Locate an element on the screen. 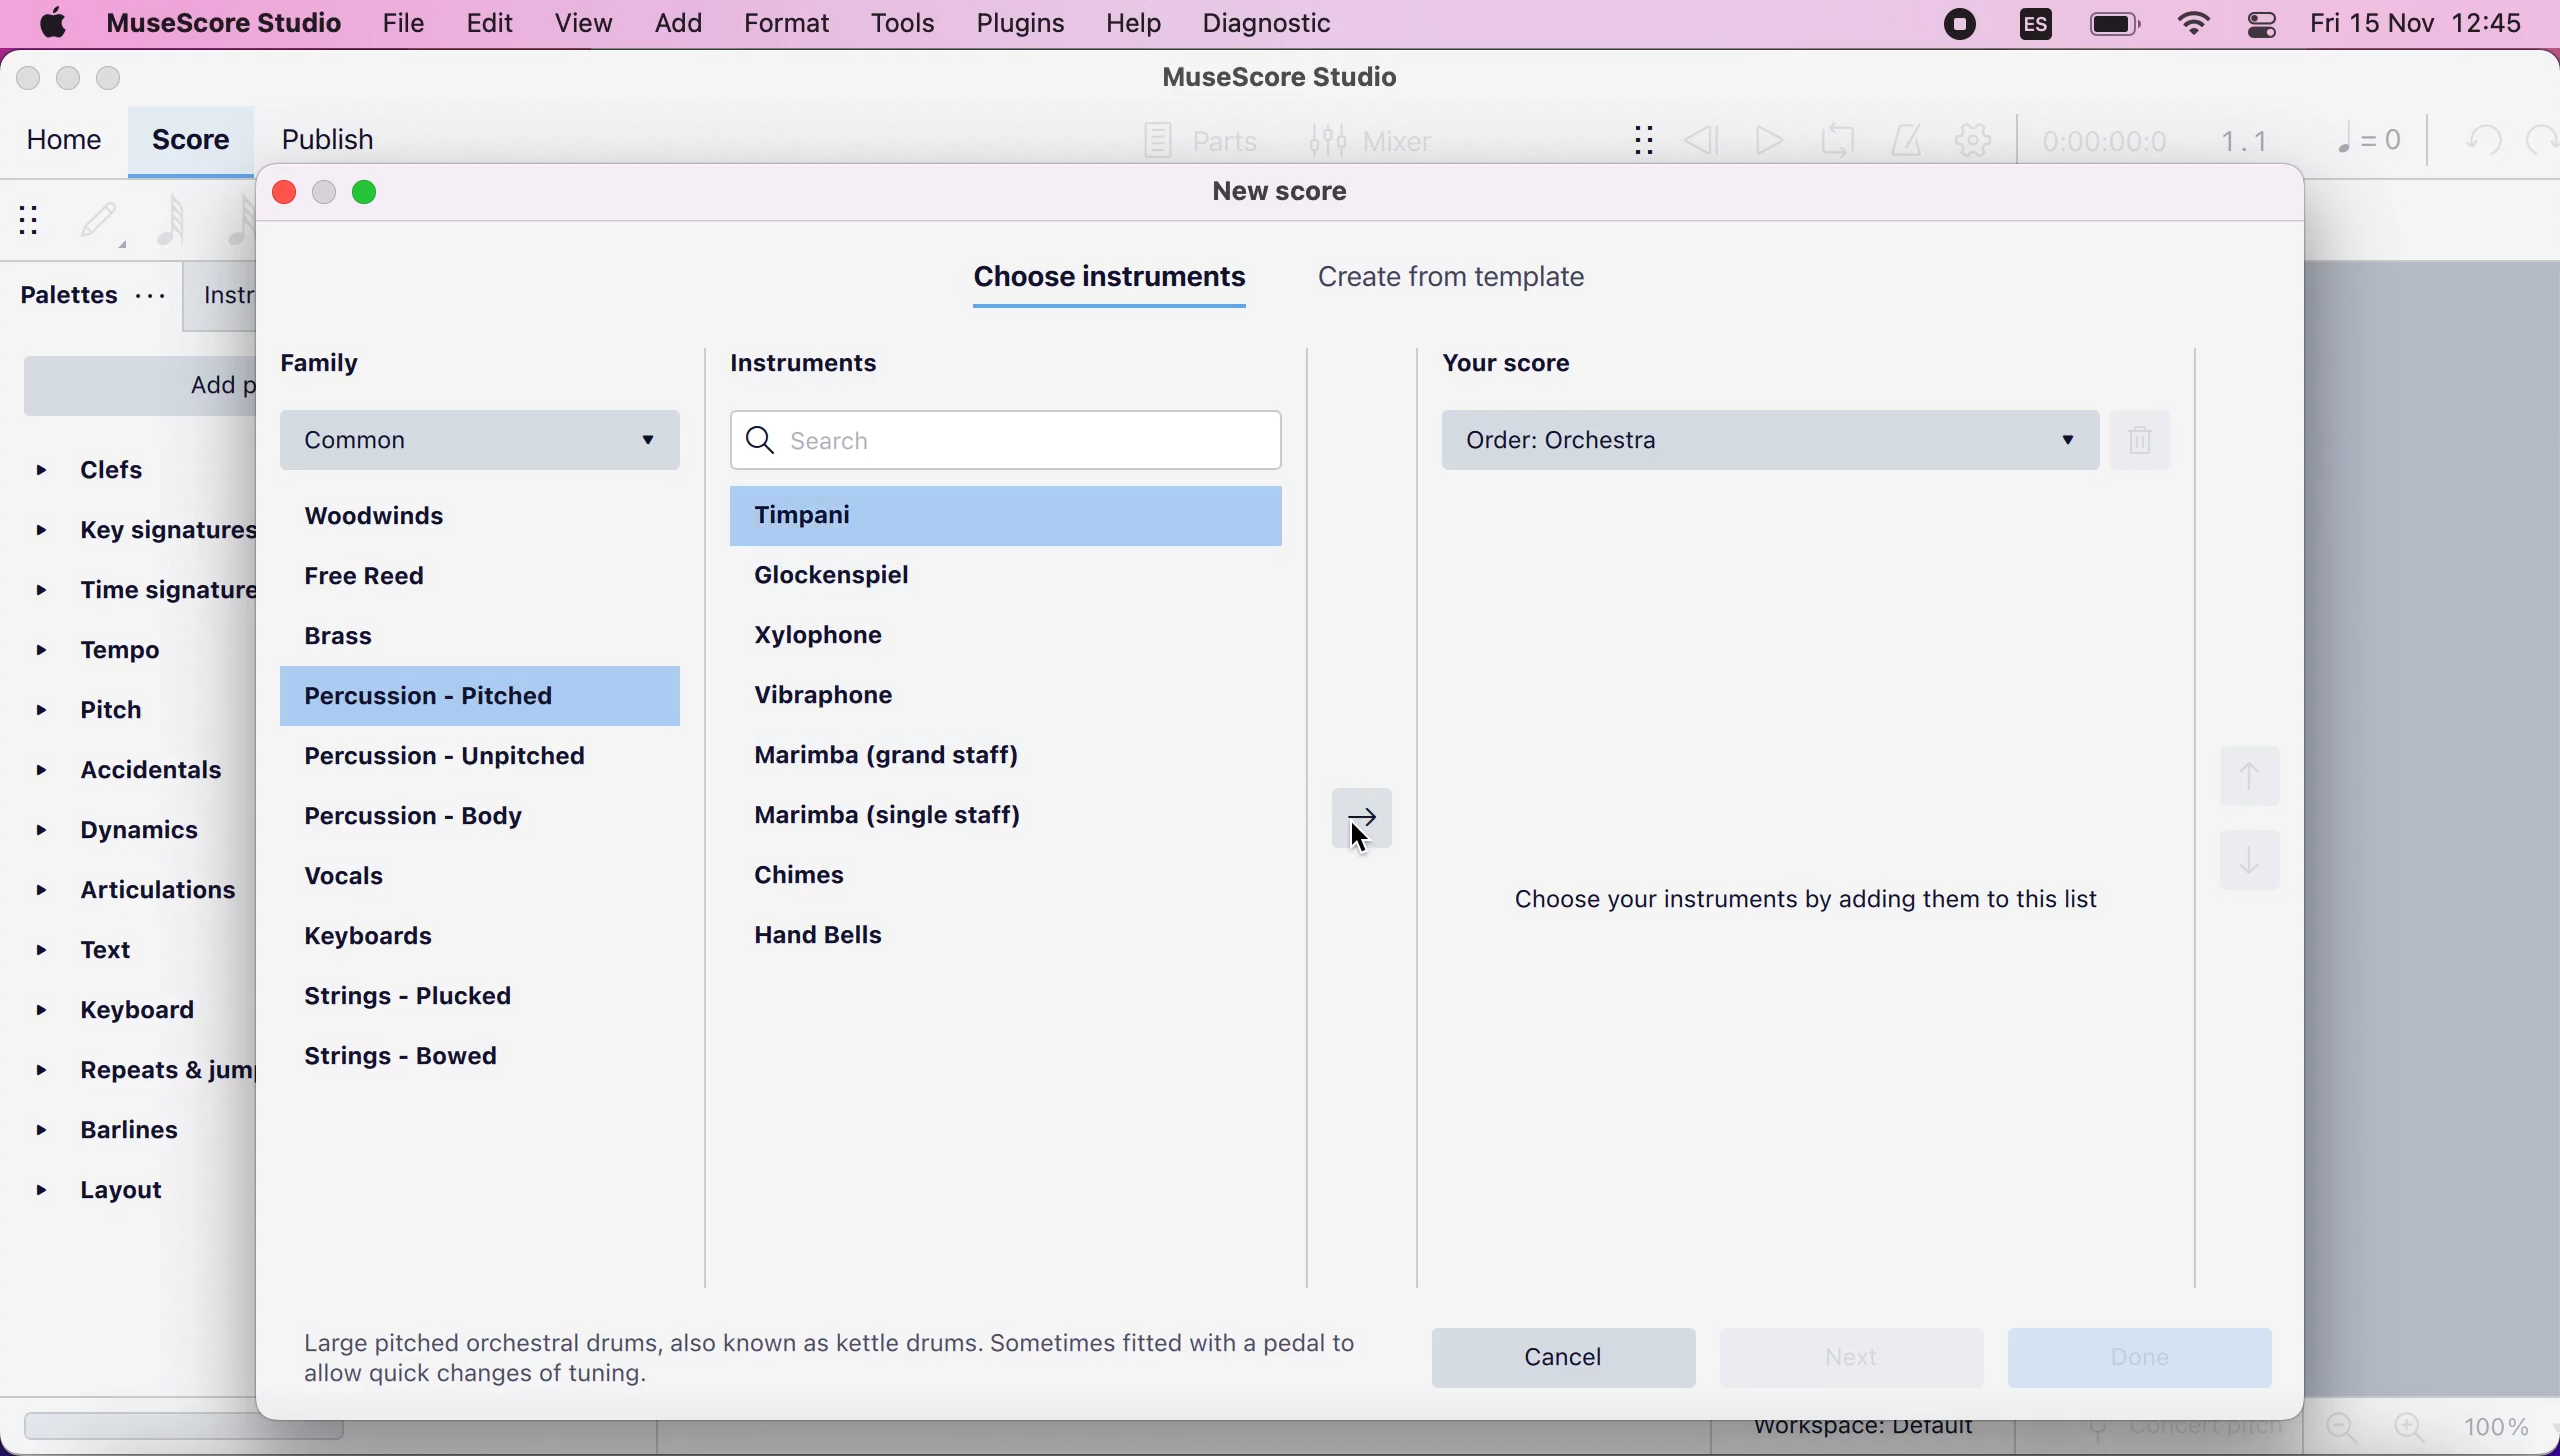  close is located at coordinates (283, 191).